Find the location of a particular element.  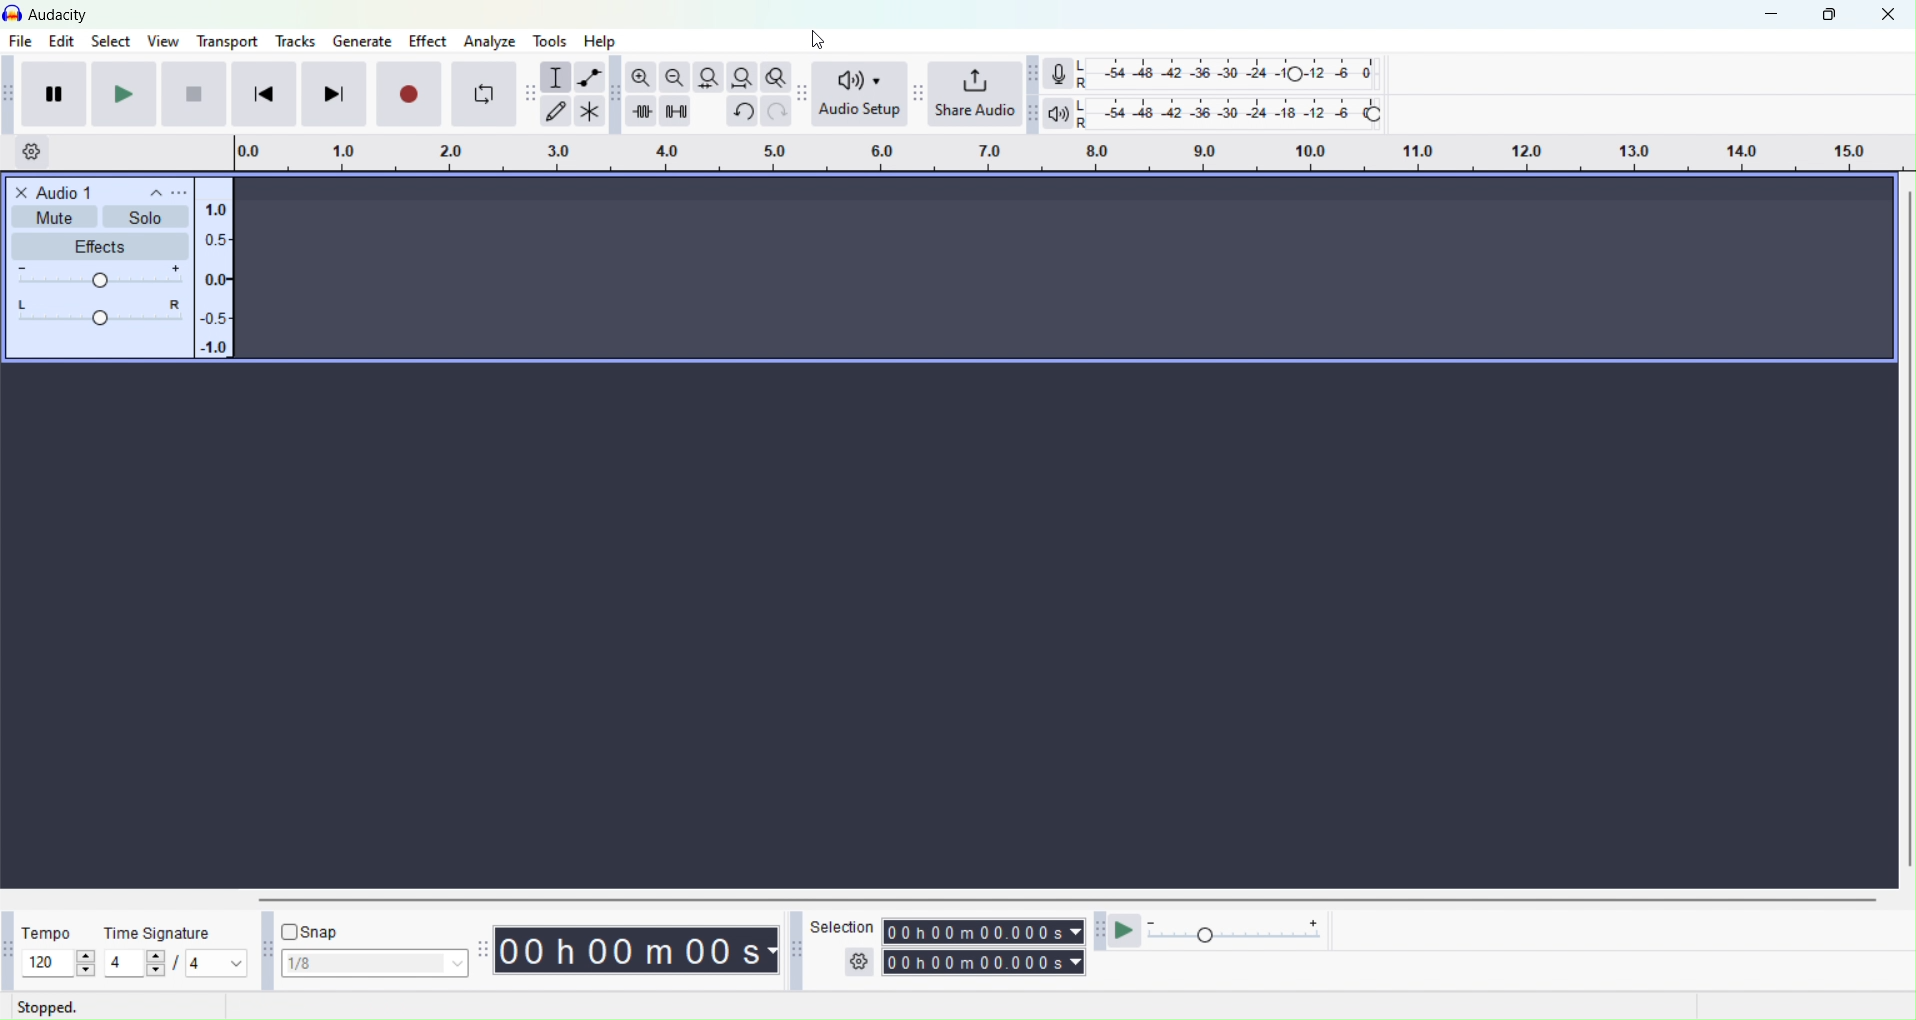

Undo is located at coordinates (744, 110).